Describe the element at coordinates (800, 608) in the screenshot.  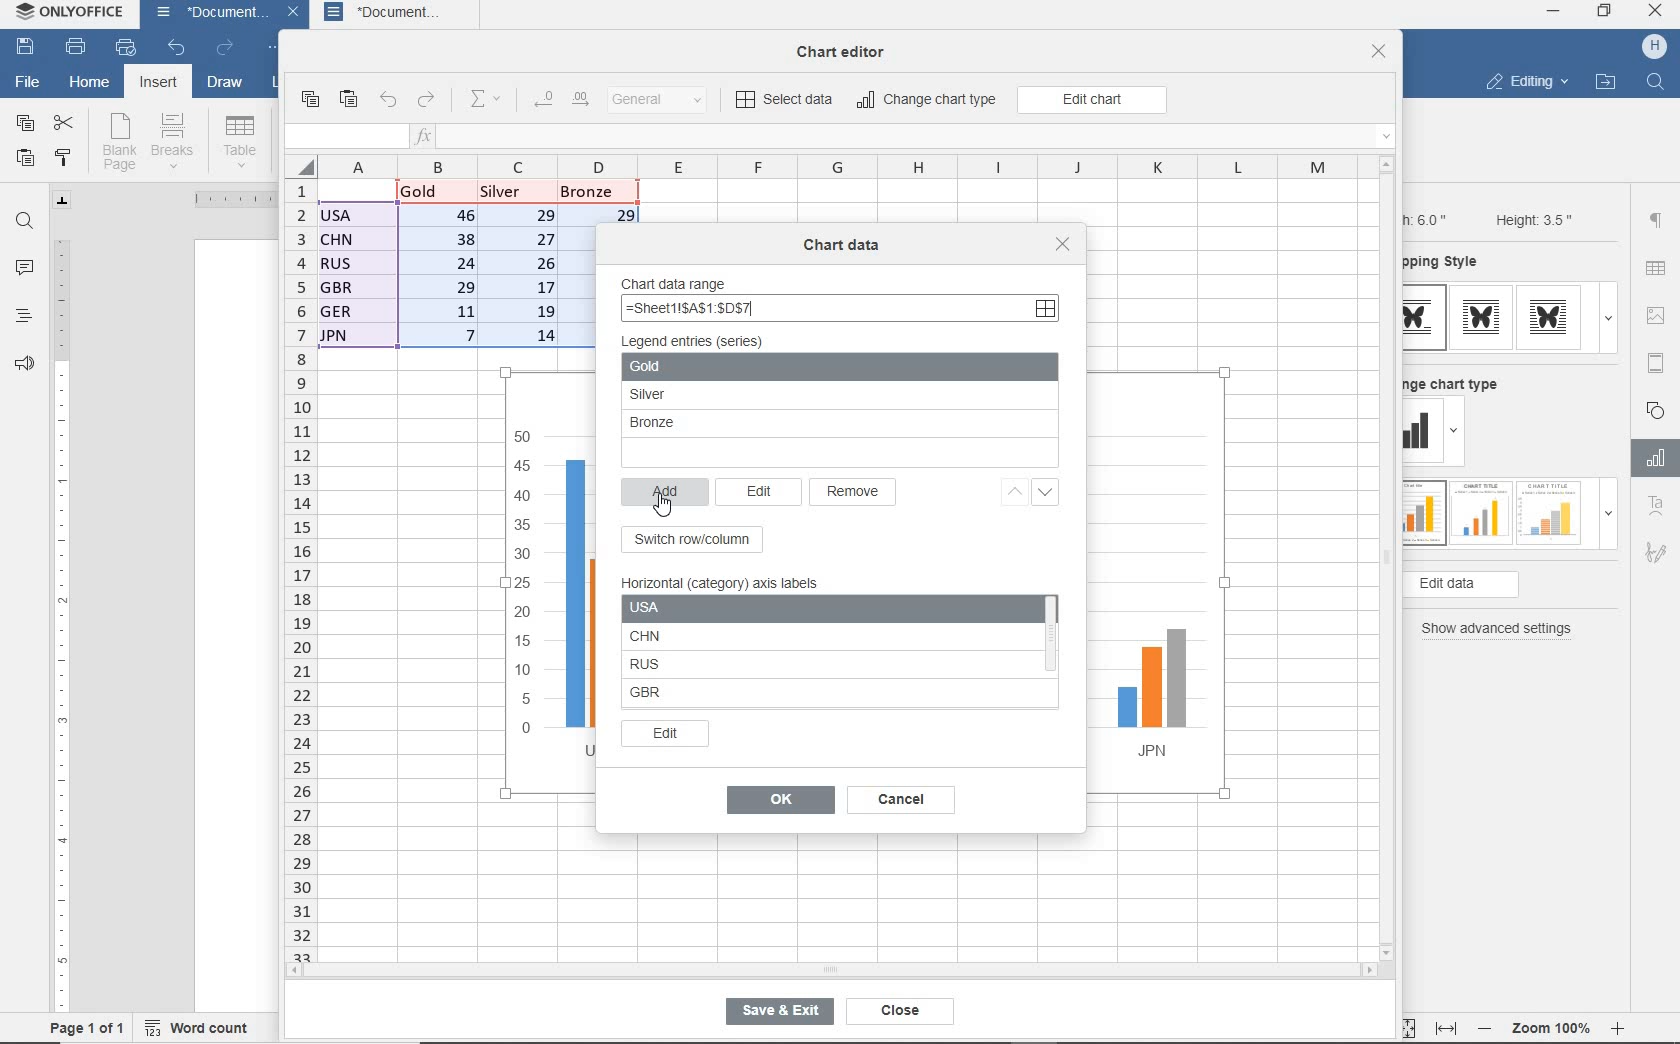
I see `USA` at that location.